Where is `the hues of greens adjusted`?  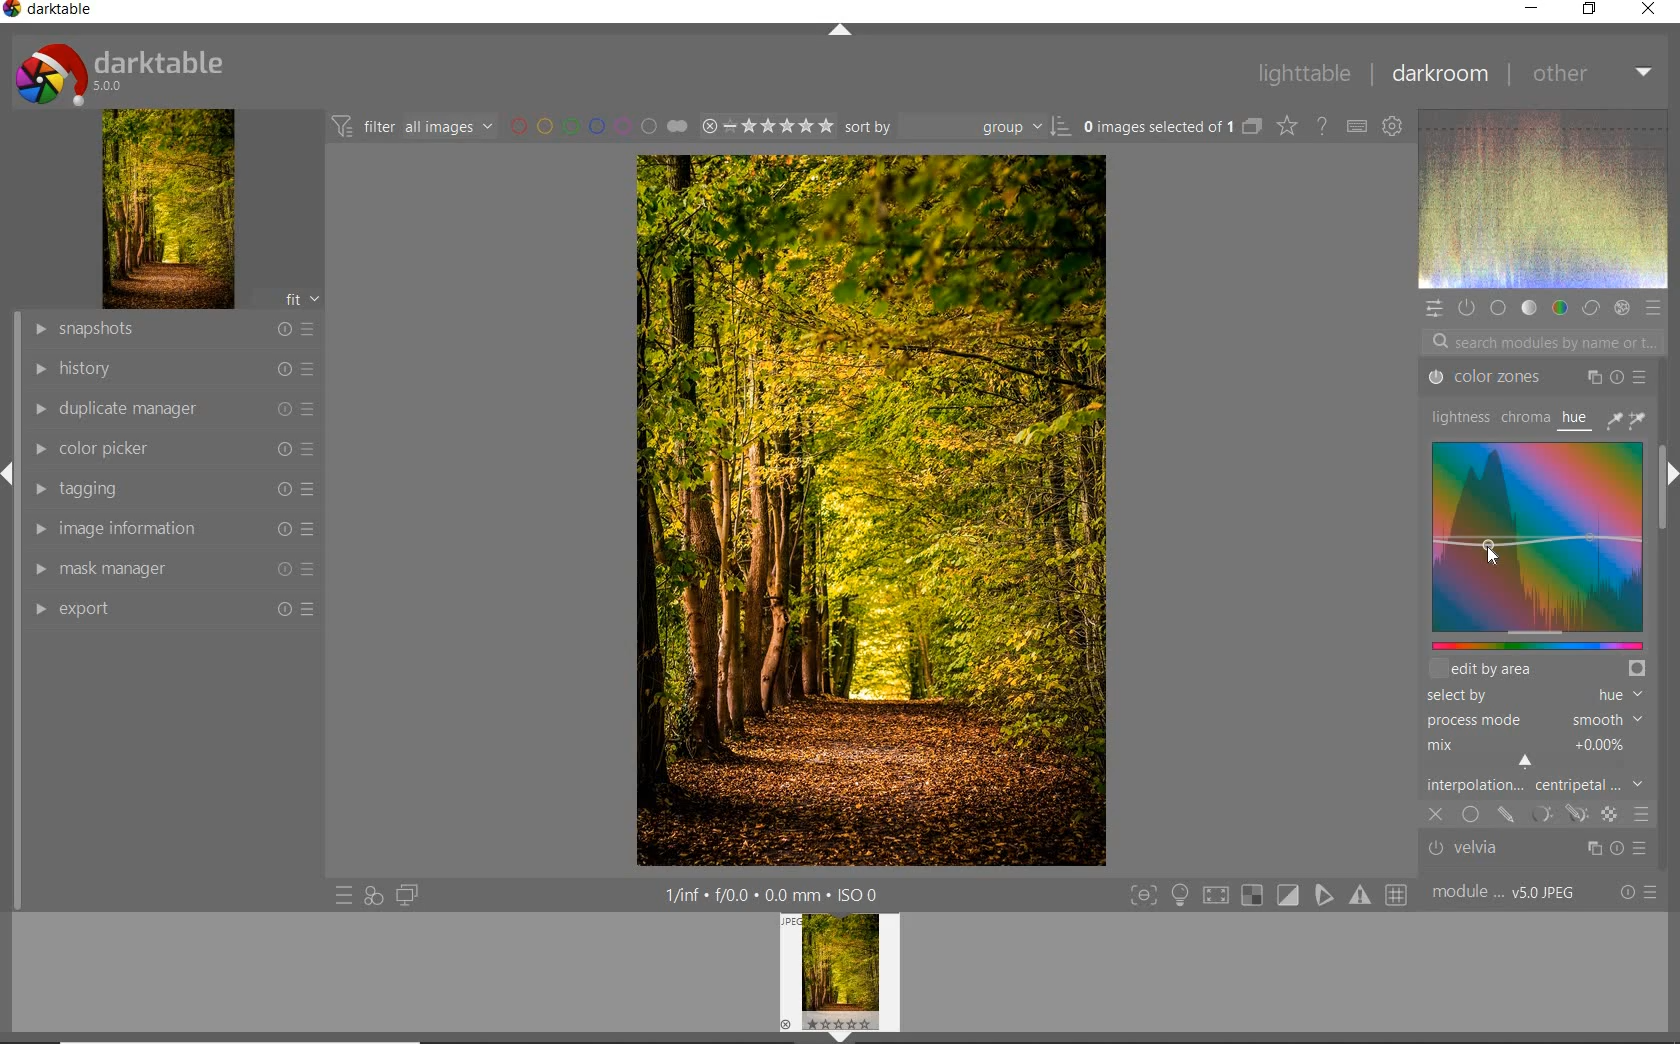
the hues of greens adjusted is located at coordinates (870, 515).